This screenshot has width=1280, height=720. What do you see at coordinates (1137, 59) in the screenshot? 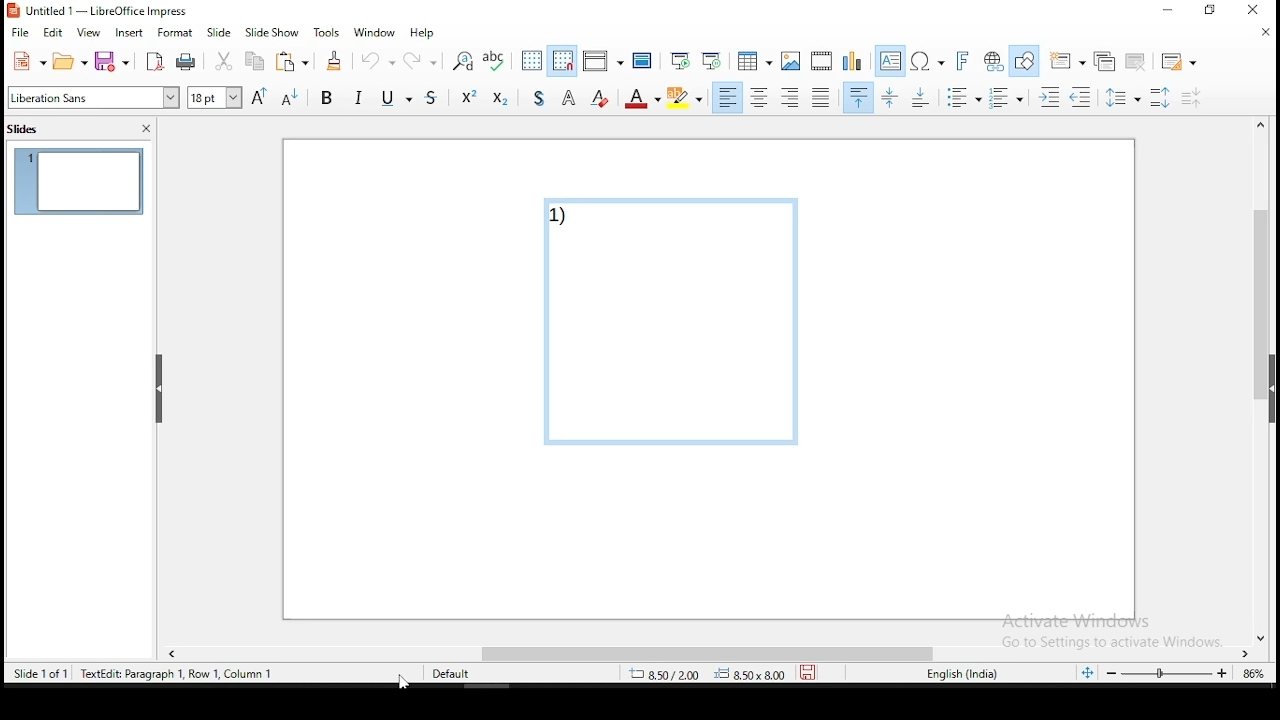
I see `delete slide` at bounding box center [1137, 59].